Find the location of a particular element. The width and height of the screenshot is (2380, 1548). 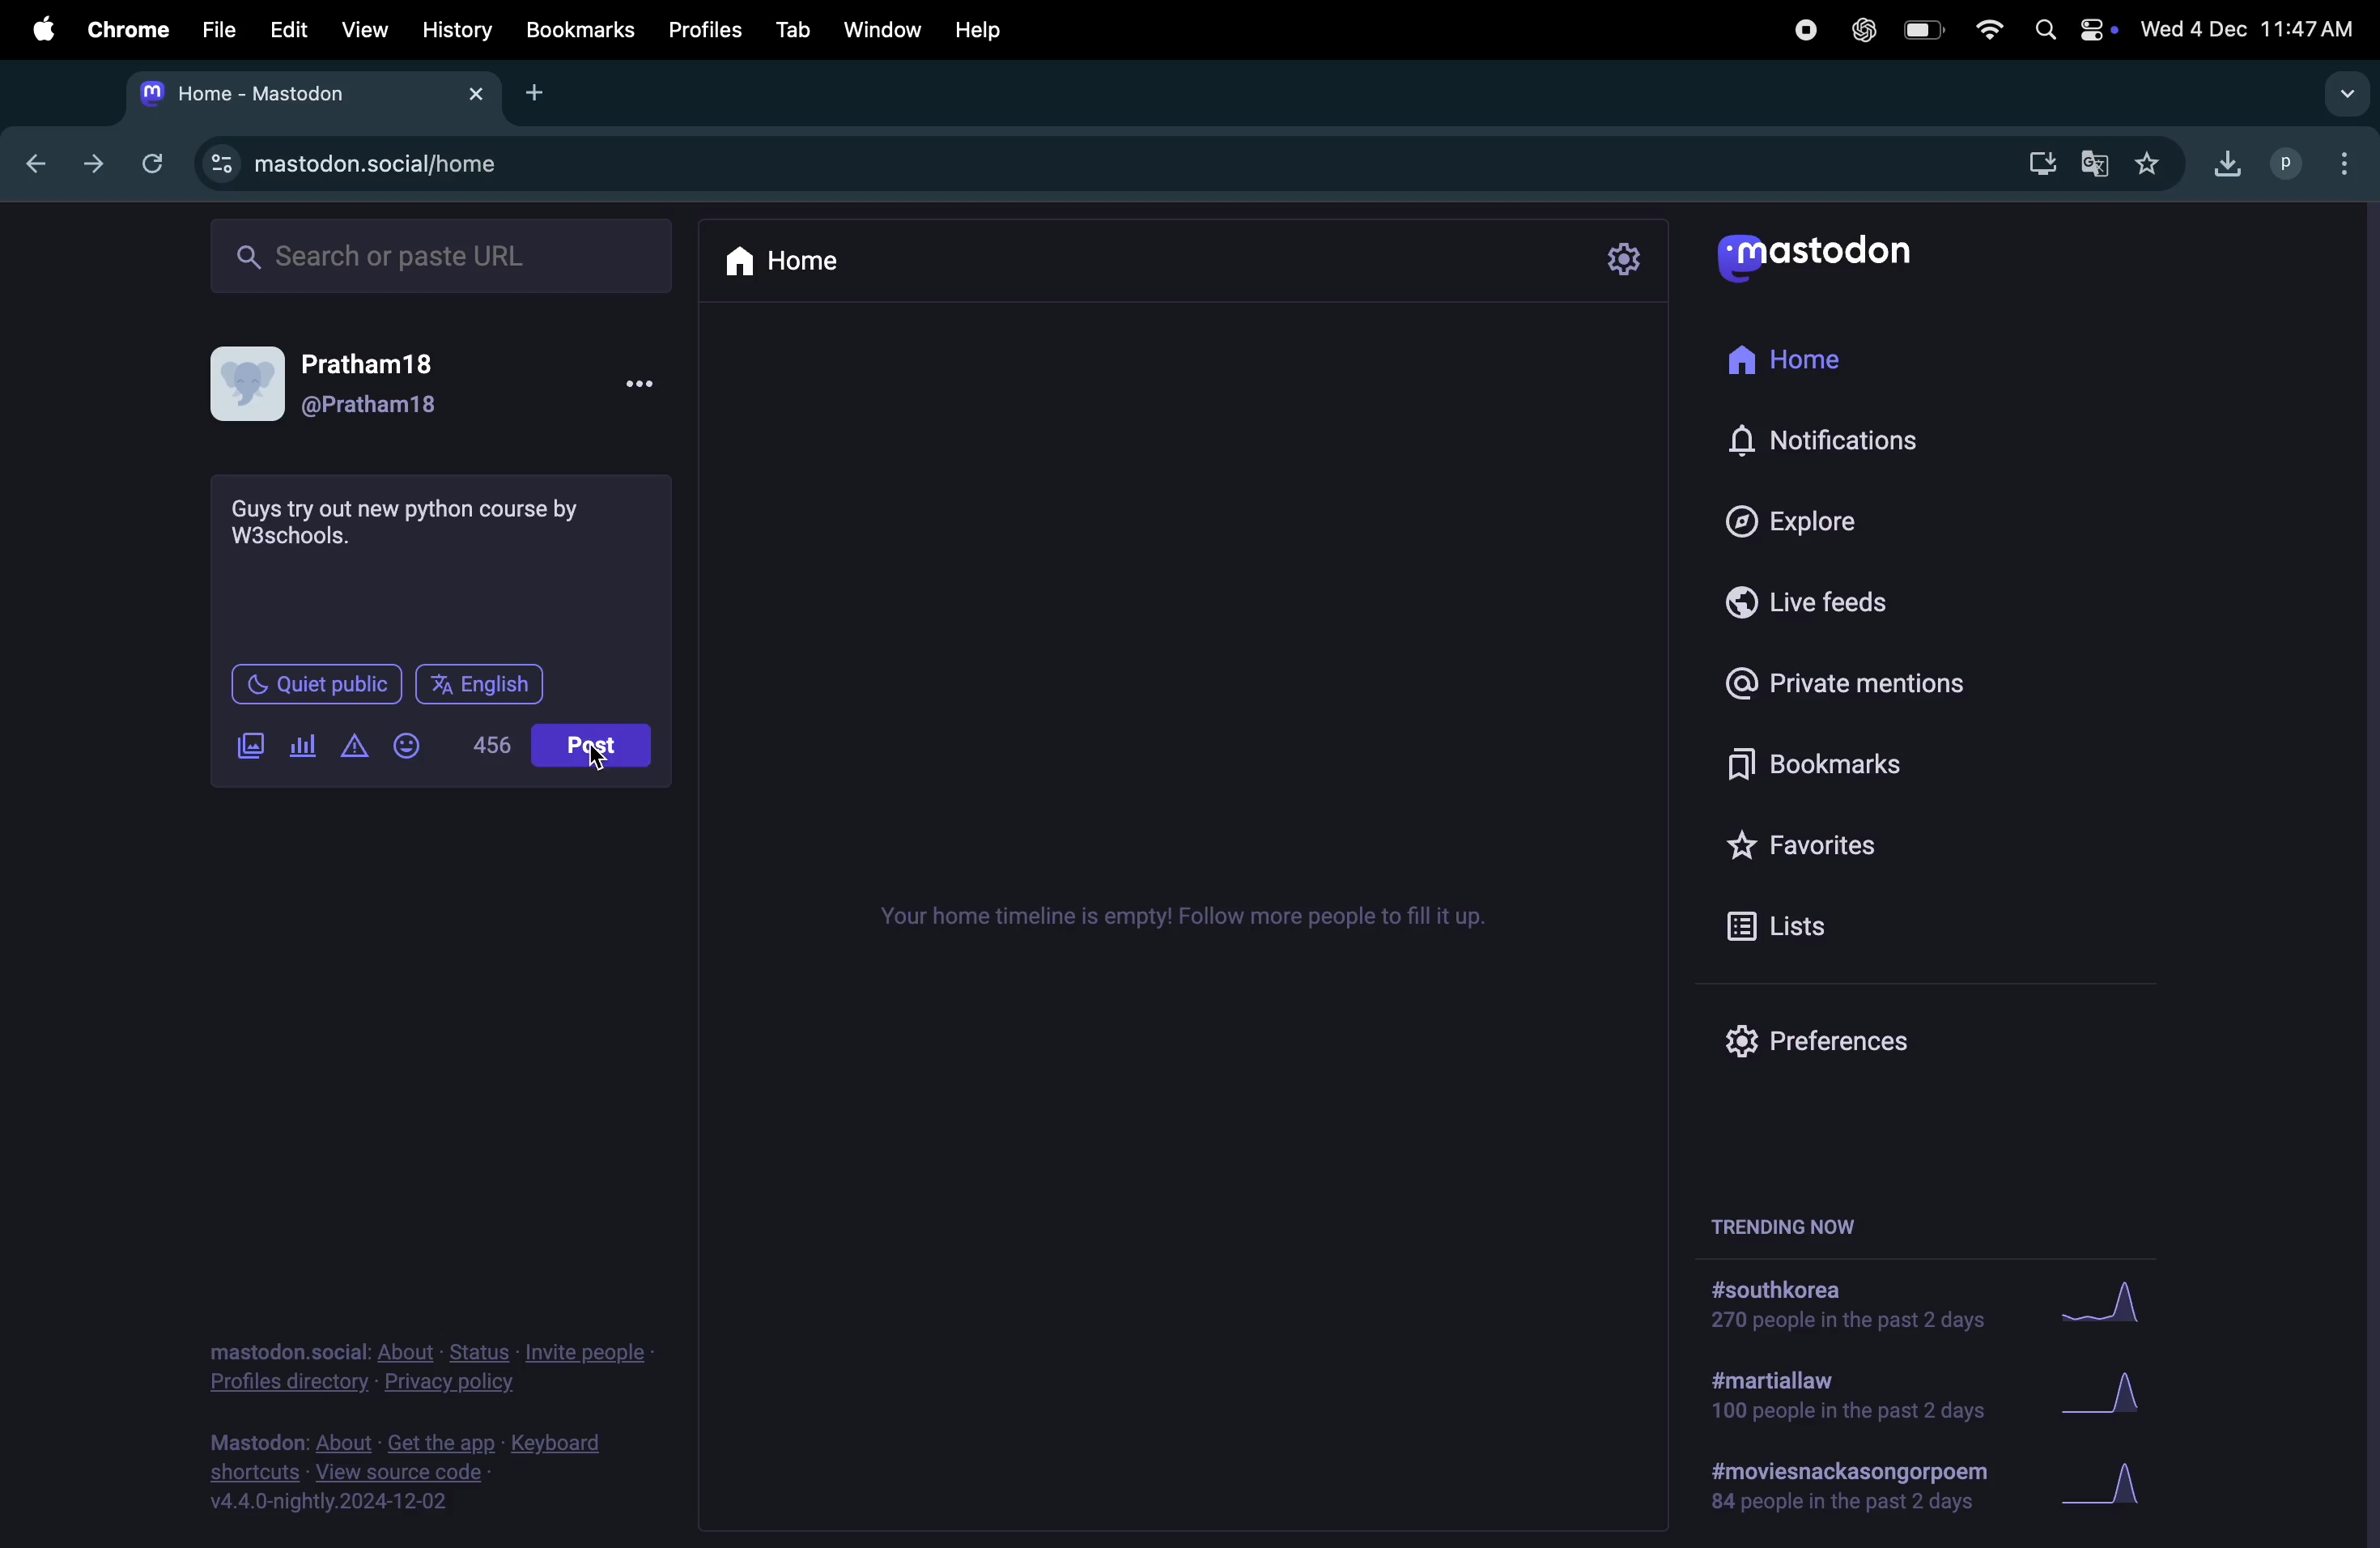

private  mentions is located at coordinates (1848, 680).